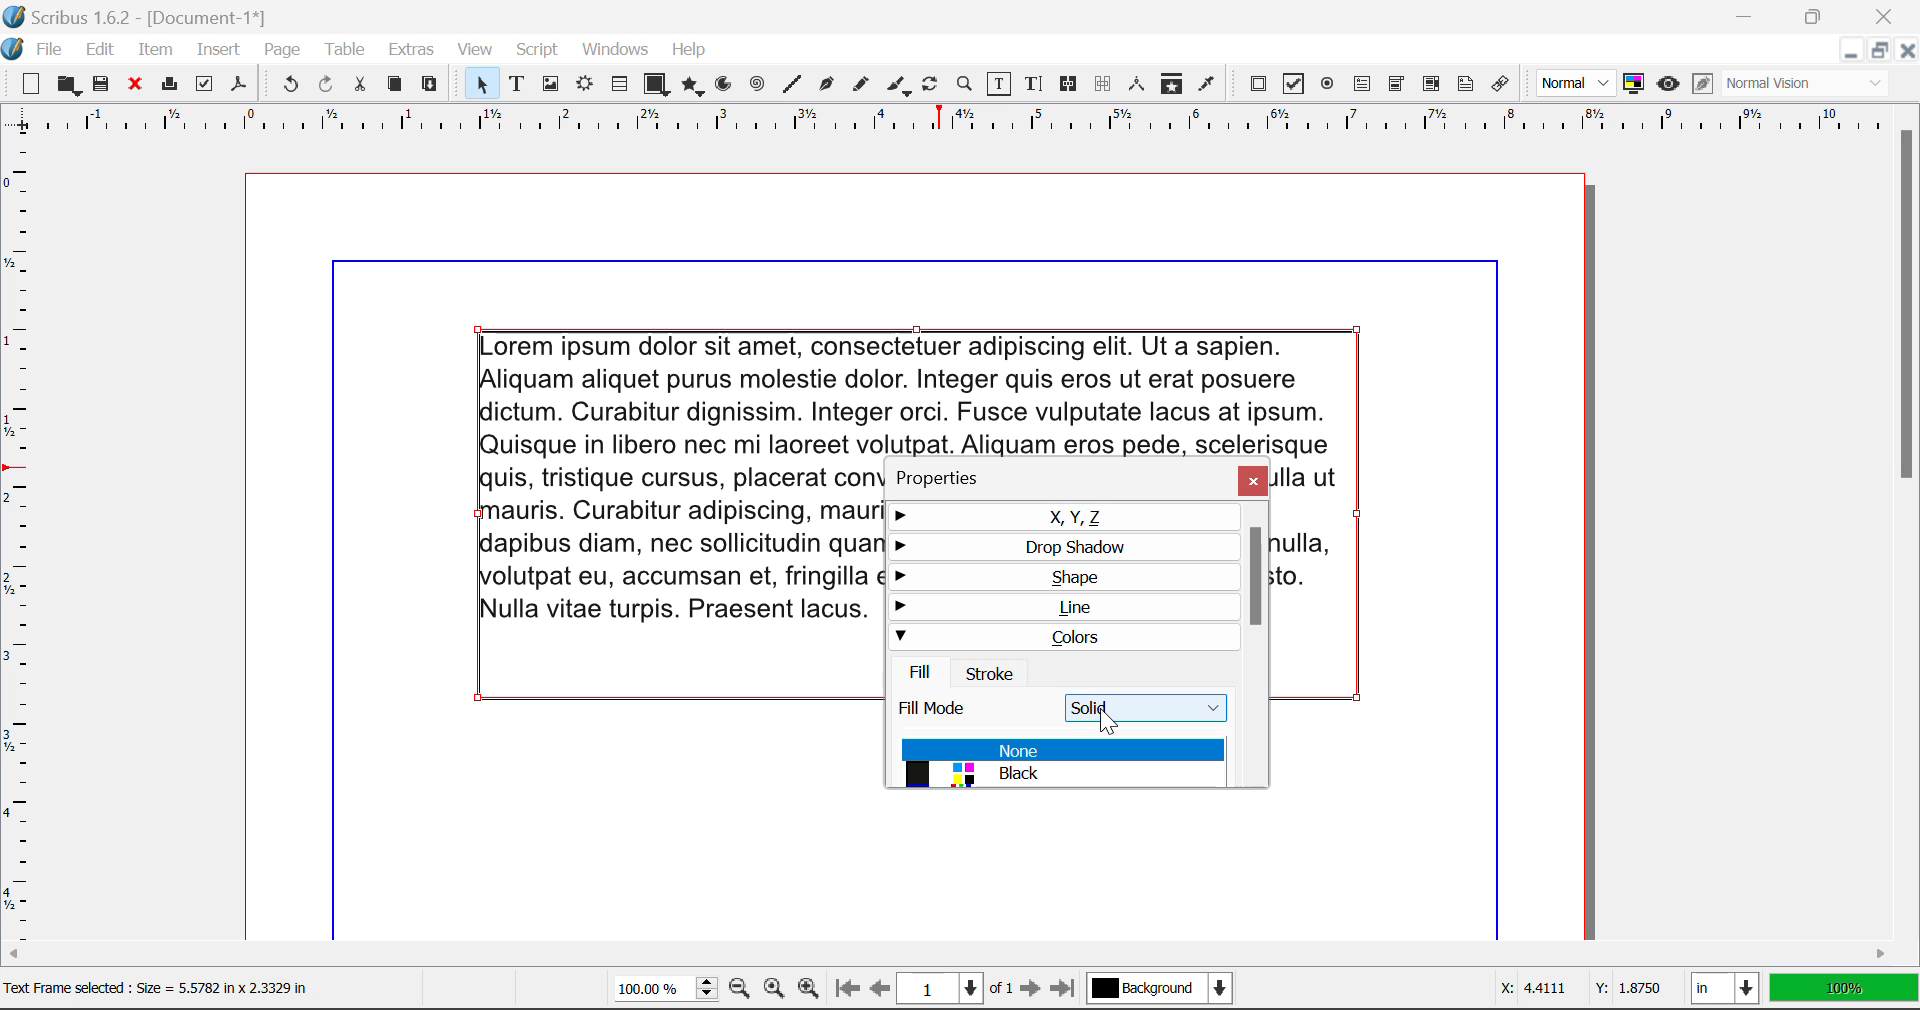  I want to click on | Scribus 1.6.2 - [Document-1*], so click(151, 17).